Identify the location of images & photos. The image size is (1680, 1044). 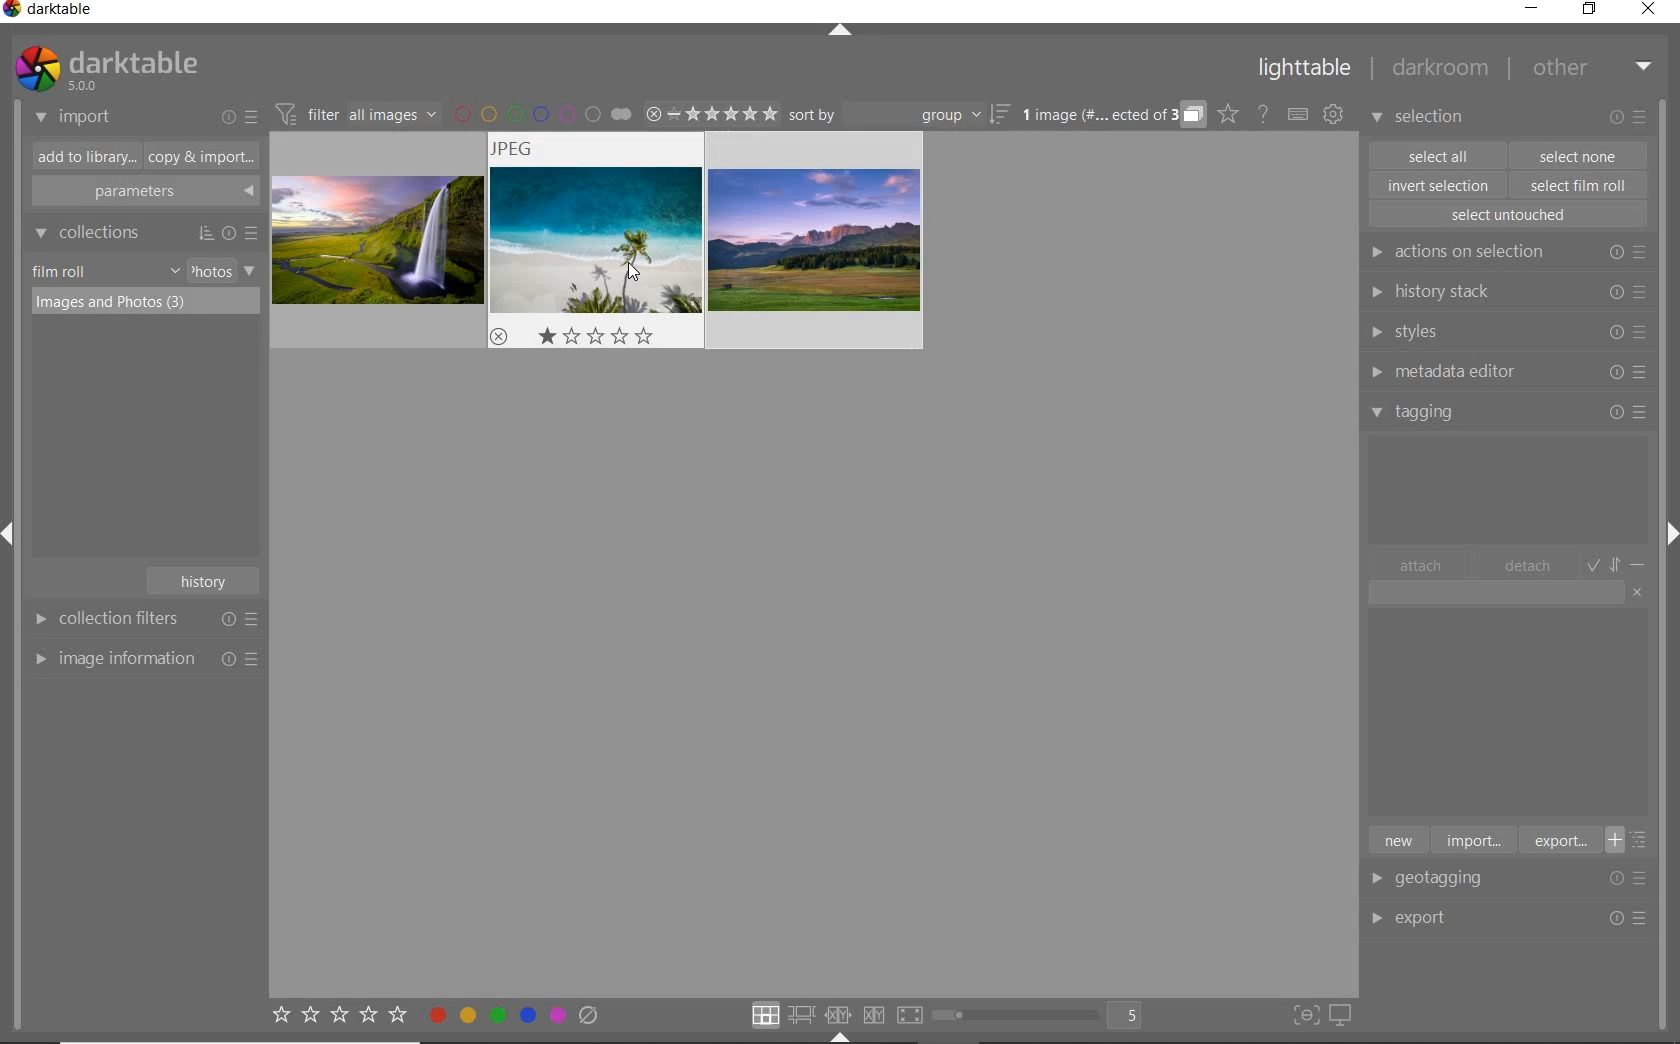
(146, 303).